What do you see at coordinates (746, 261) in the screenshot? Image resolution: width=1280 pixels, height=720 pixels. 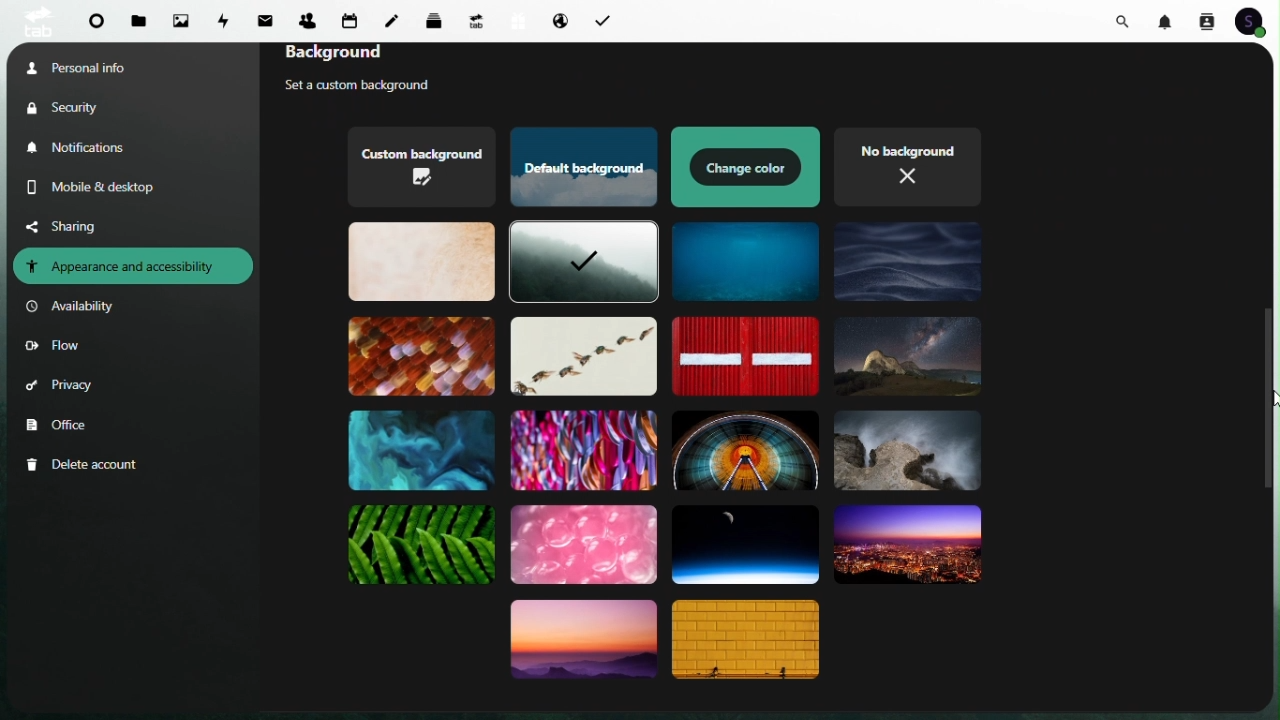 I see `Themes` at bounding box center [746, 261].